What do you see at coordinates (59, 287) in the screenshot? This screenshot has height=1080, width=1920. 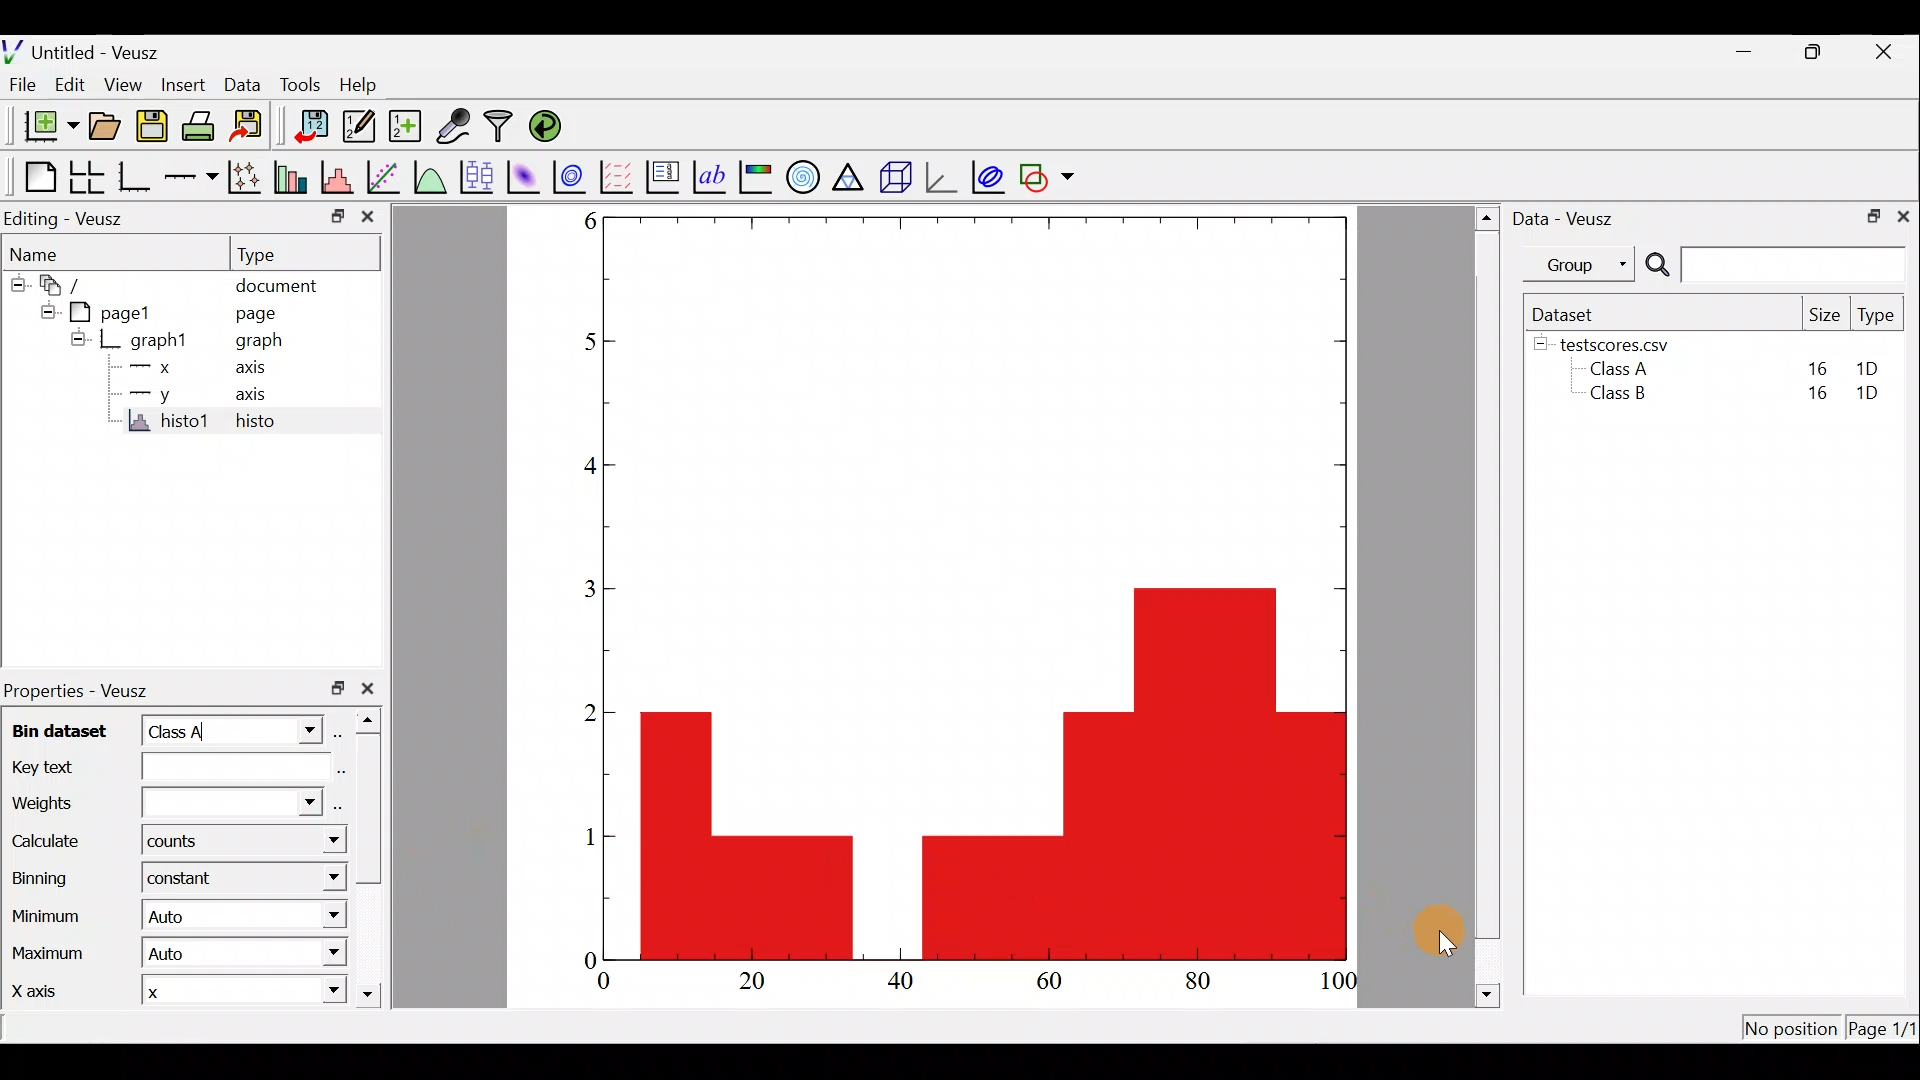 I see `document widget` at bounding box center [59, 287].